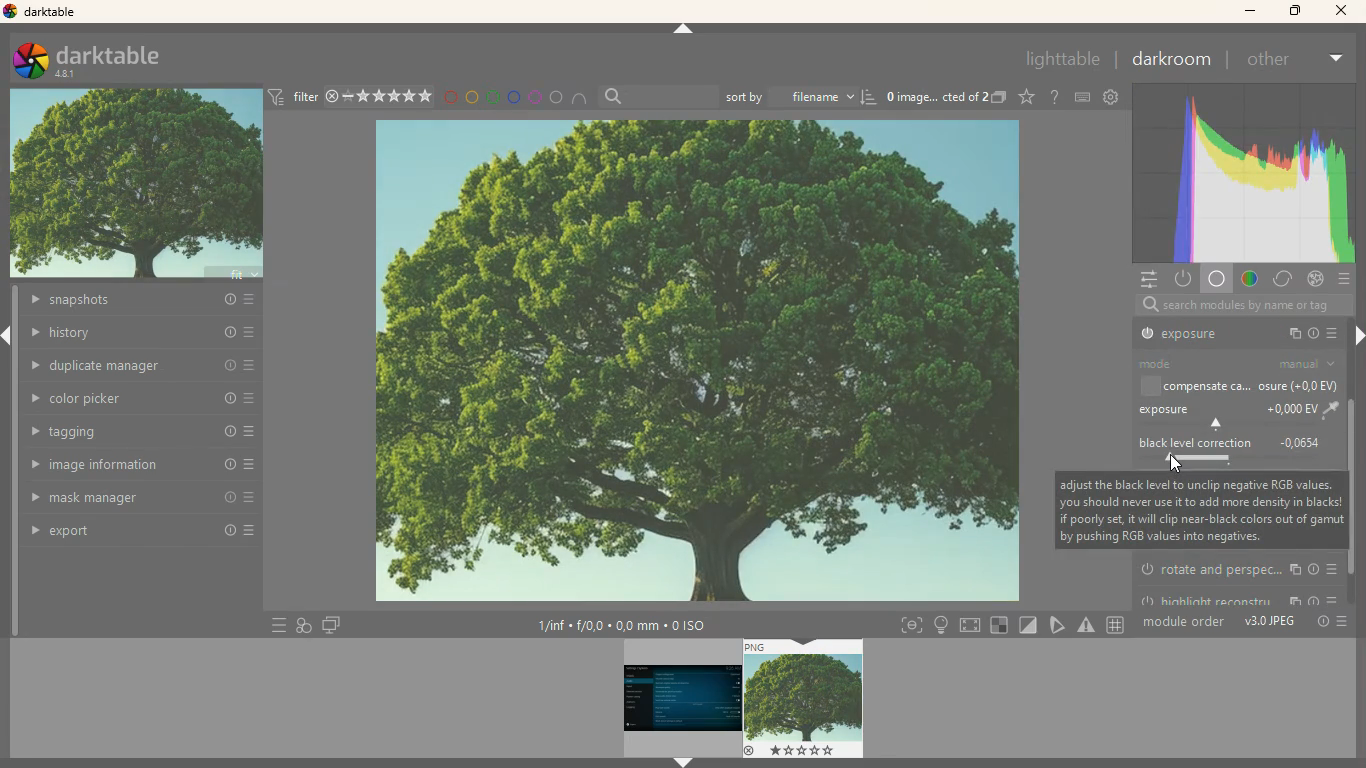 The image size is (1366, 768). Describe the element at coordinates (144, 433) in the screenshot. I see `tagging` at that location.